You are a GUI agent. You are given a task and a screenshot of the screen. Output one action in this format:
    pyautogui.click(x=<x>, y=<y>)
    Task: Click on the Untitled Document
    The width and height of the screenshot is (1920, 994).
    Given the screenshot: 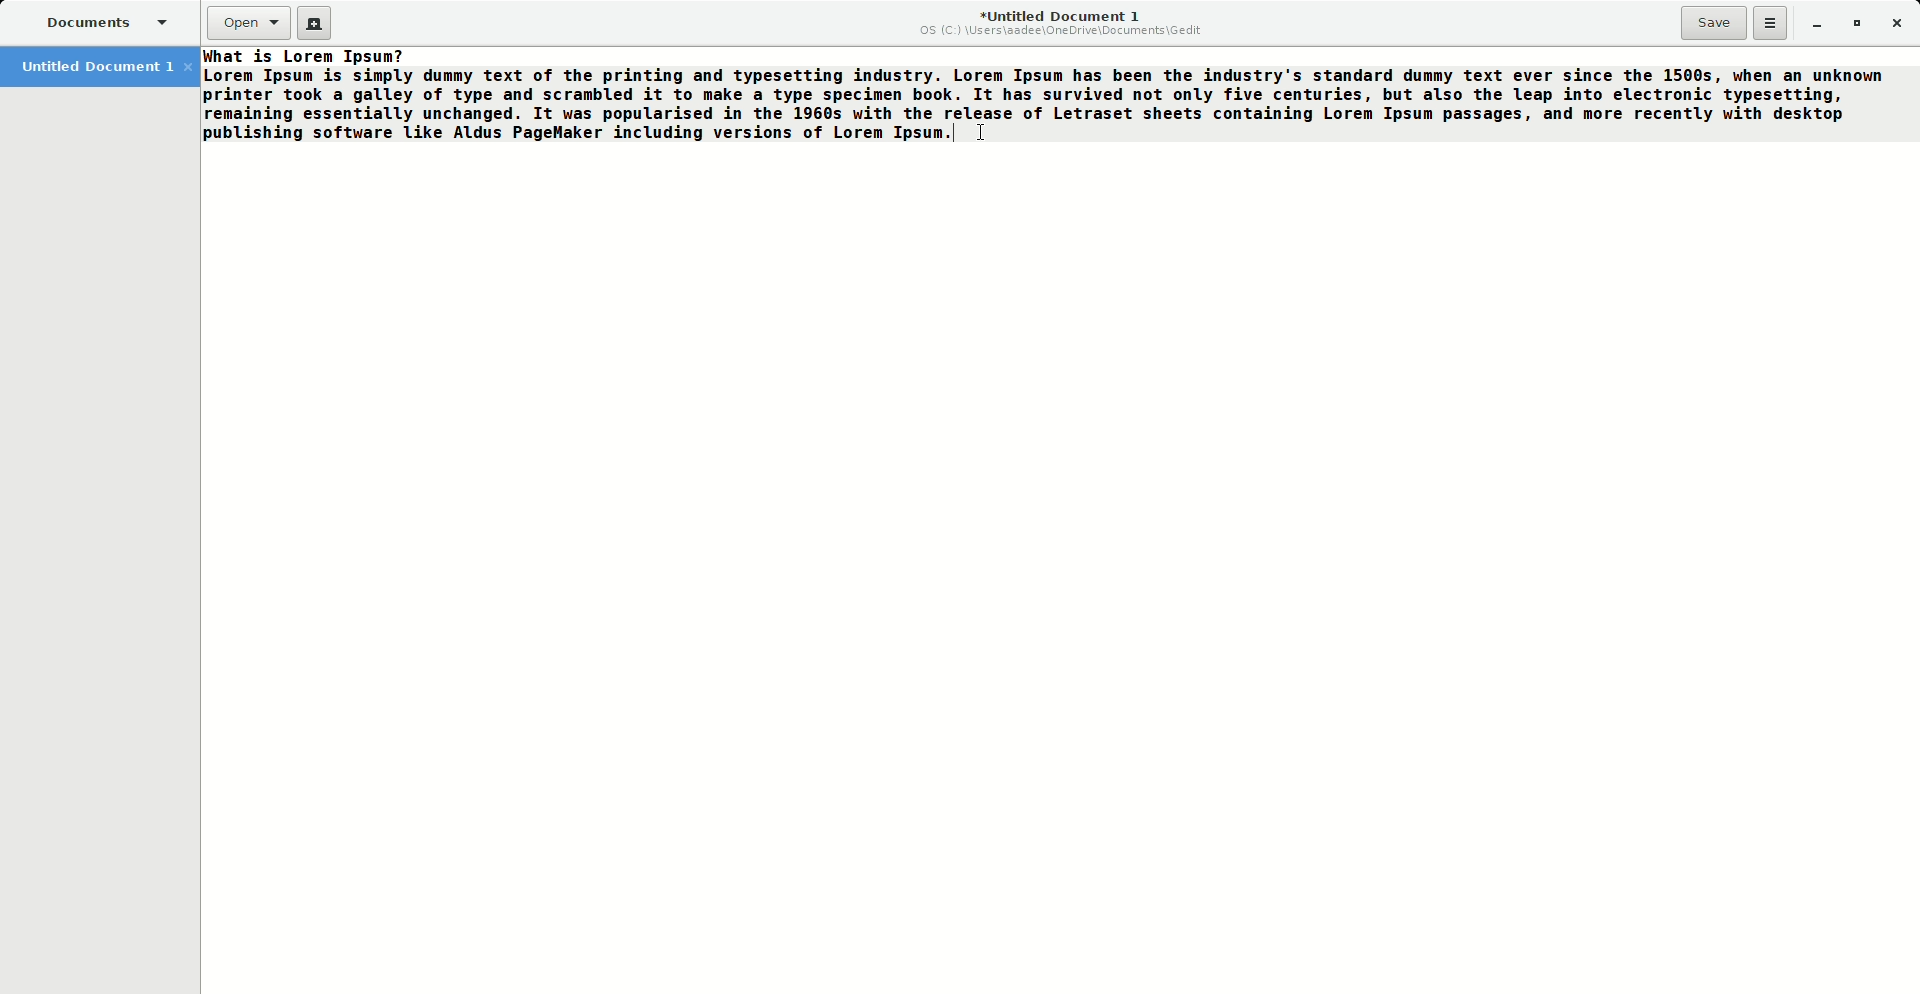 What is the action you would take?
    pyautogui.click(x=104, y=65)
    